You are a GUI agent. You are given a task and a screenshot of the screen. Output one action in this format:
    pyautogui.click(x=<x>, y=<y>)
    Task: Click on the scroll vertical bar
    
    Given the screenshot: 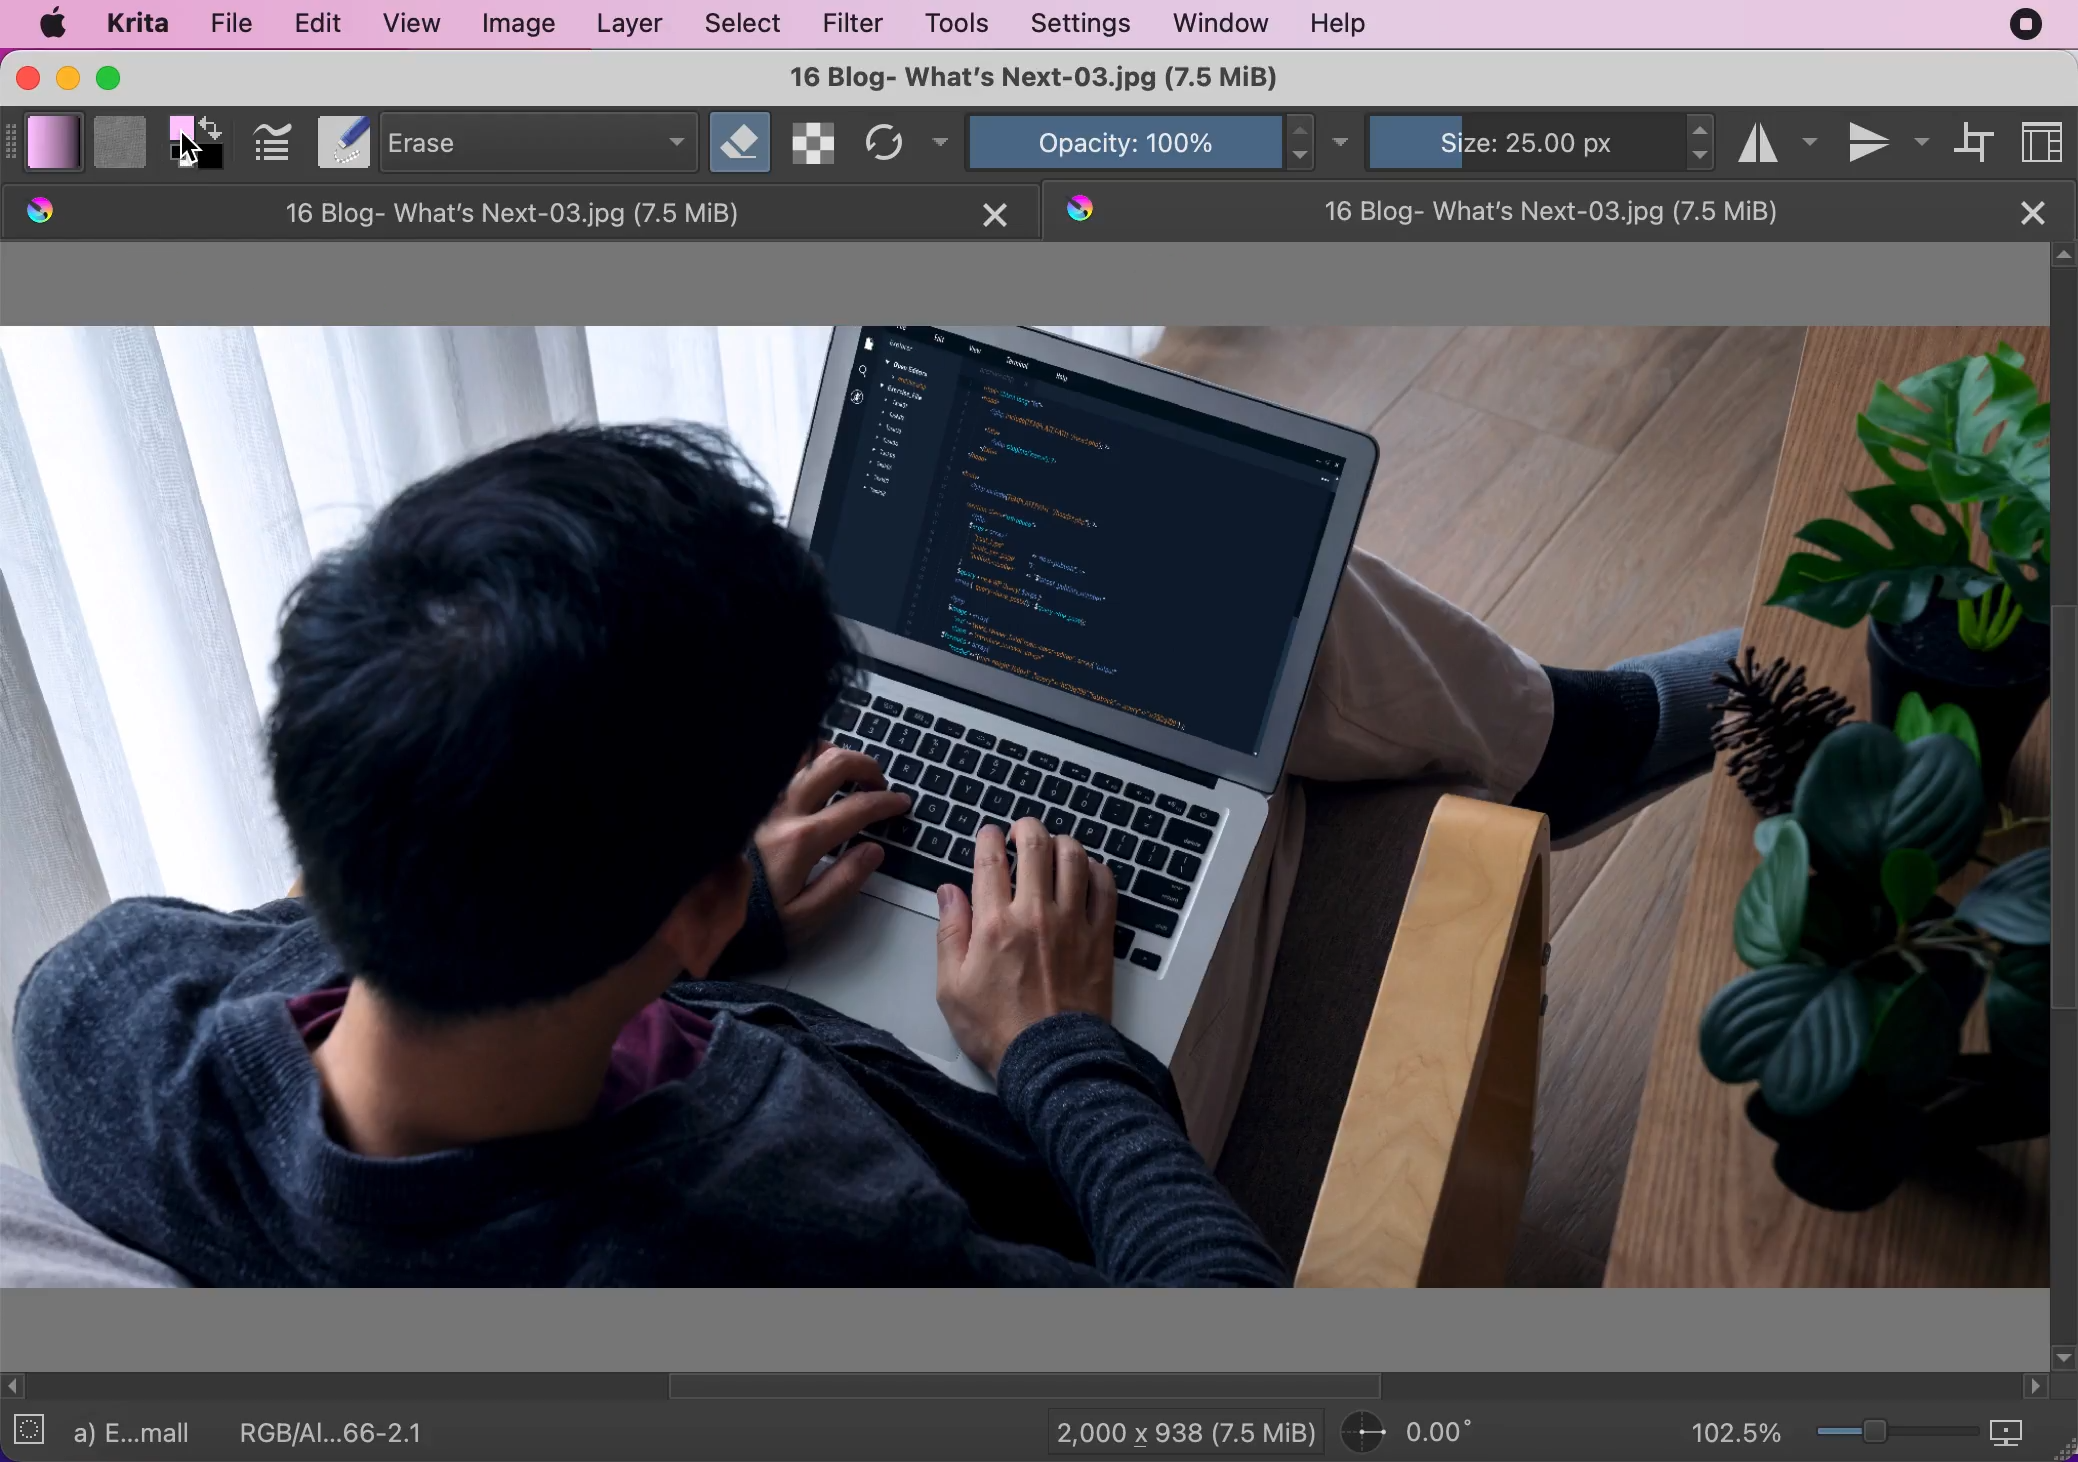 What is the action you would take?
    pyautogui.click(x=2065, y=803)
    